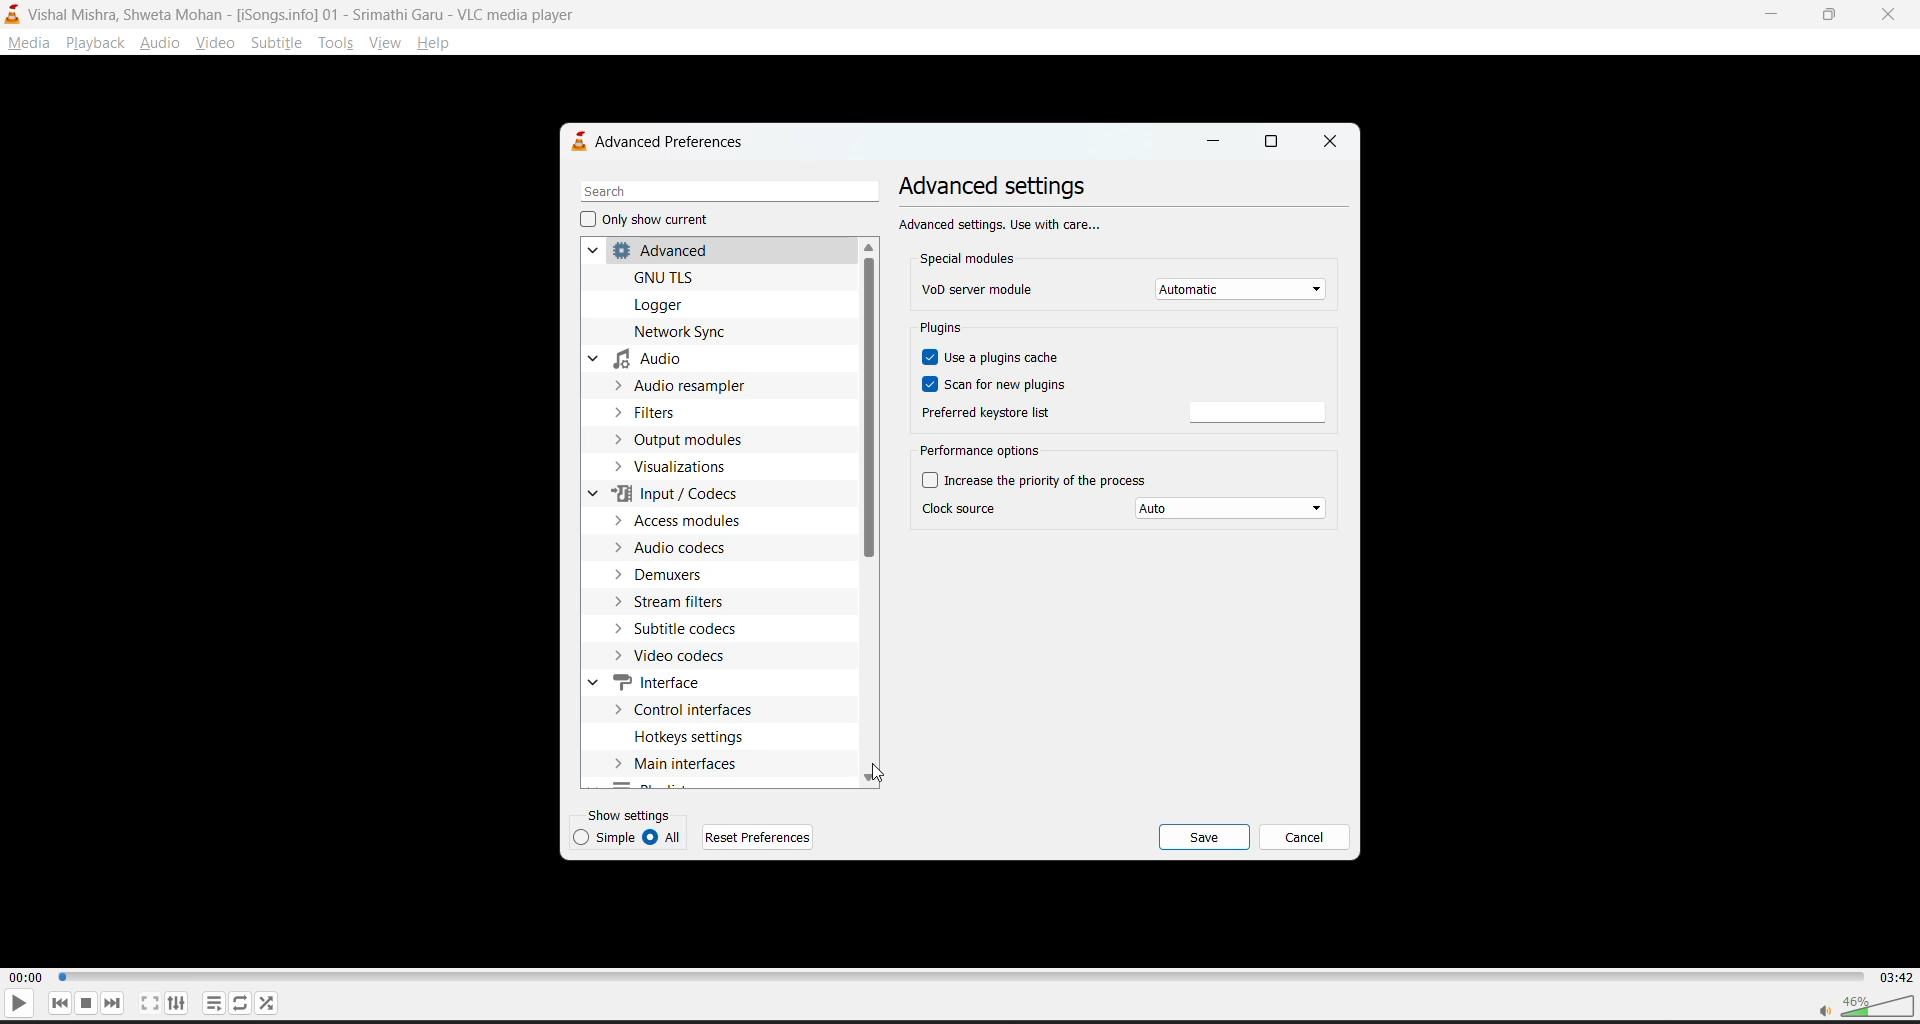 This screenshot has height=1024, width=1920. What do you see at coordinates (728, 192) in the screenshot?
I see `search` at bounding box center [728, 192].